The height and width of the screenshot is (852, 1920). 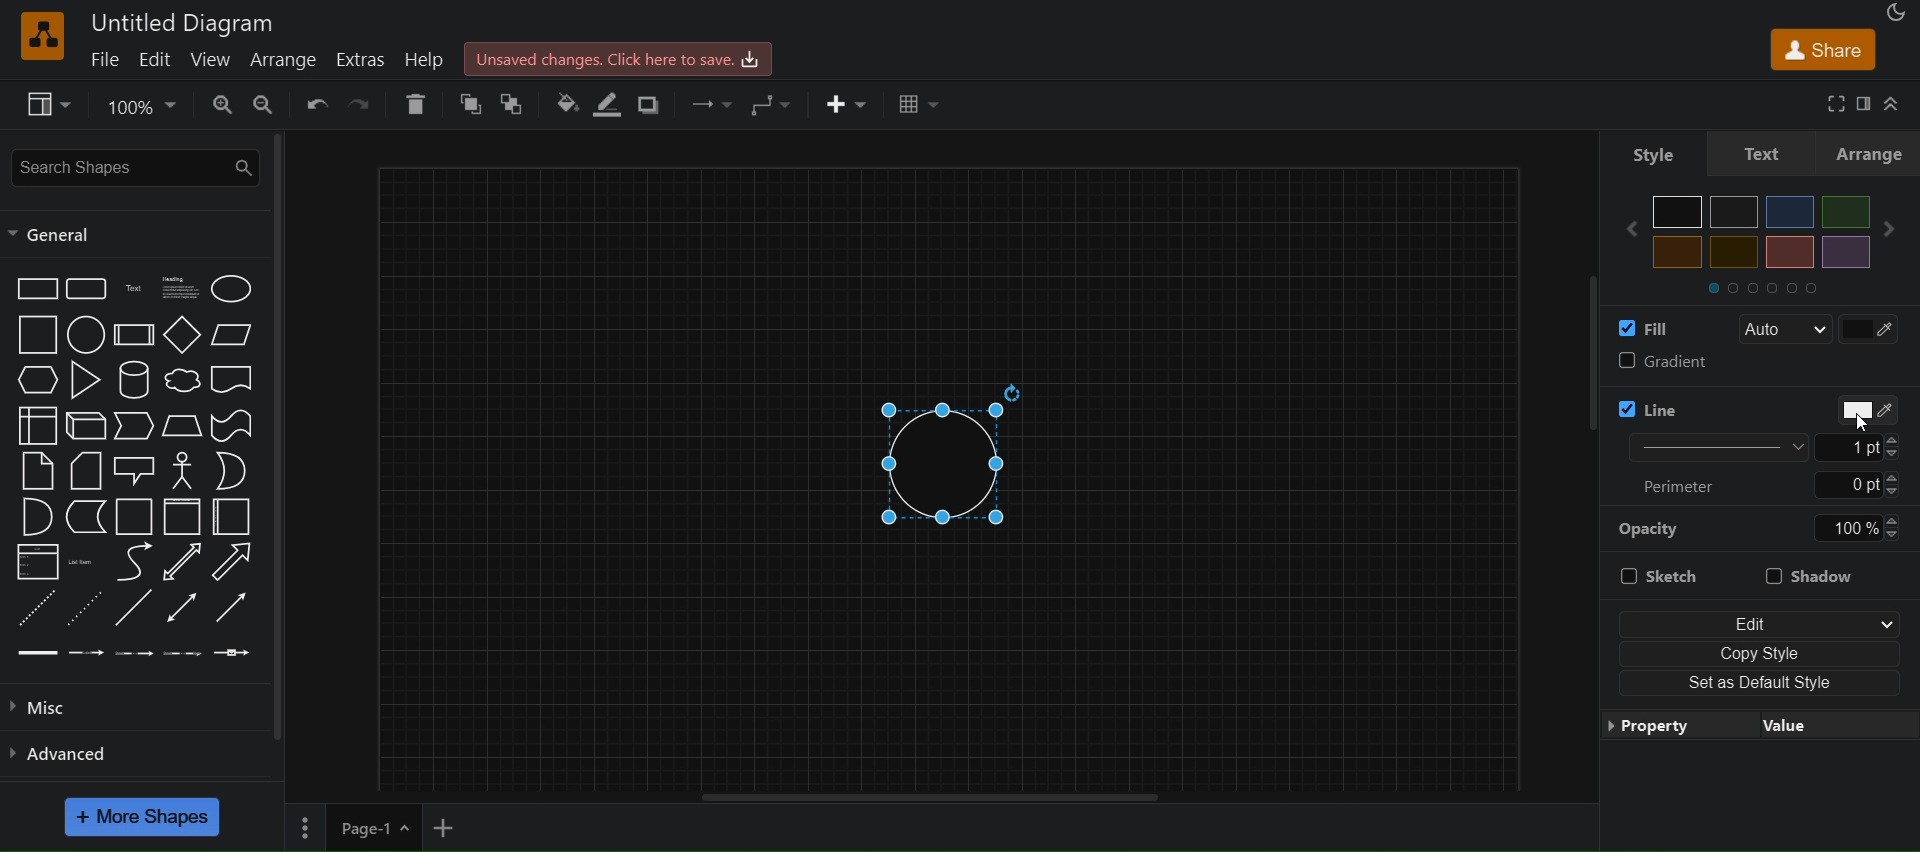 What do you see at coordinates (235, 424) in the screenshot?
I see `tape` at bounding box center [235, 424].